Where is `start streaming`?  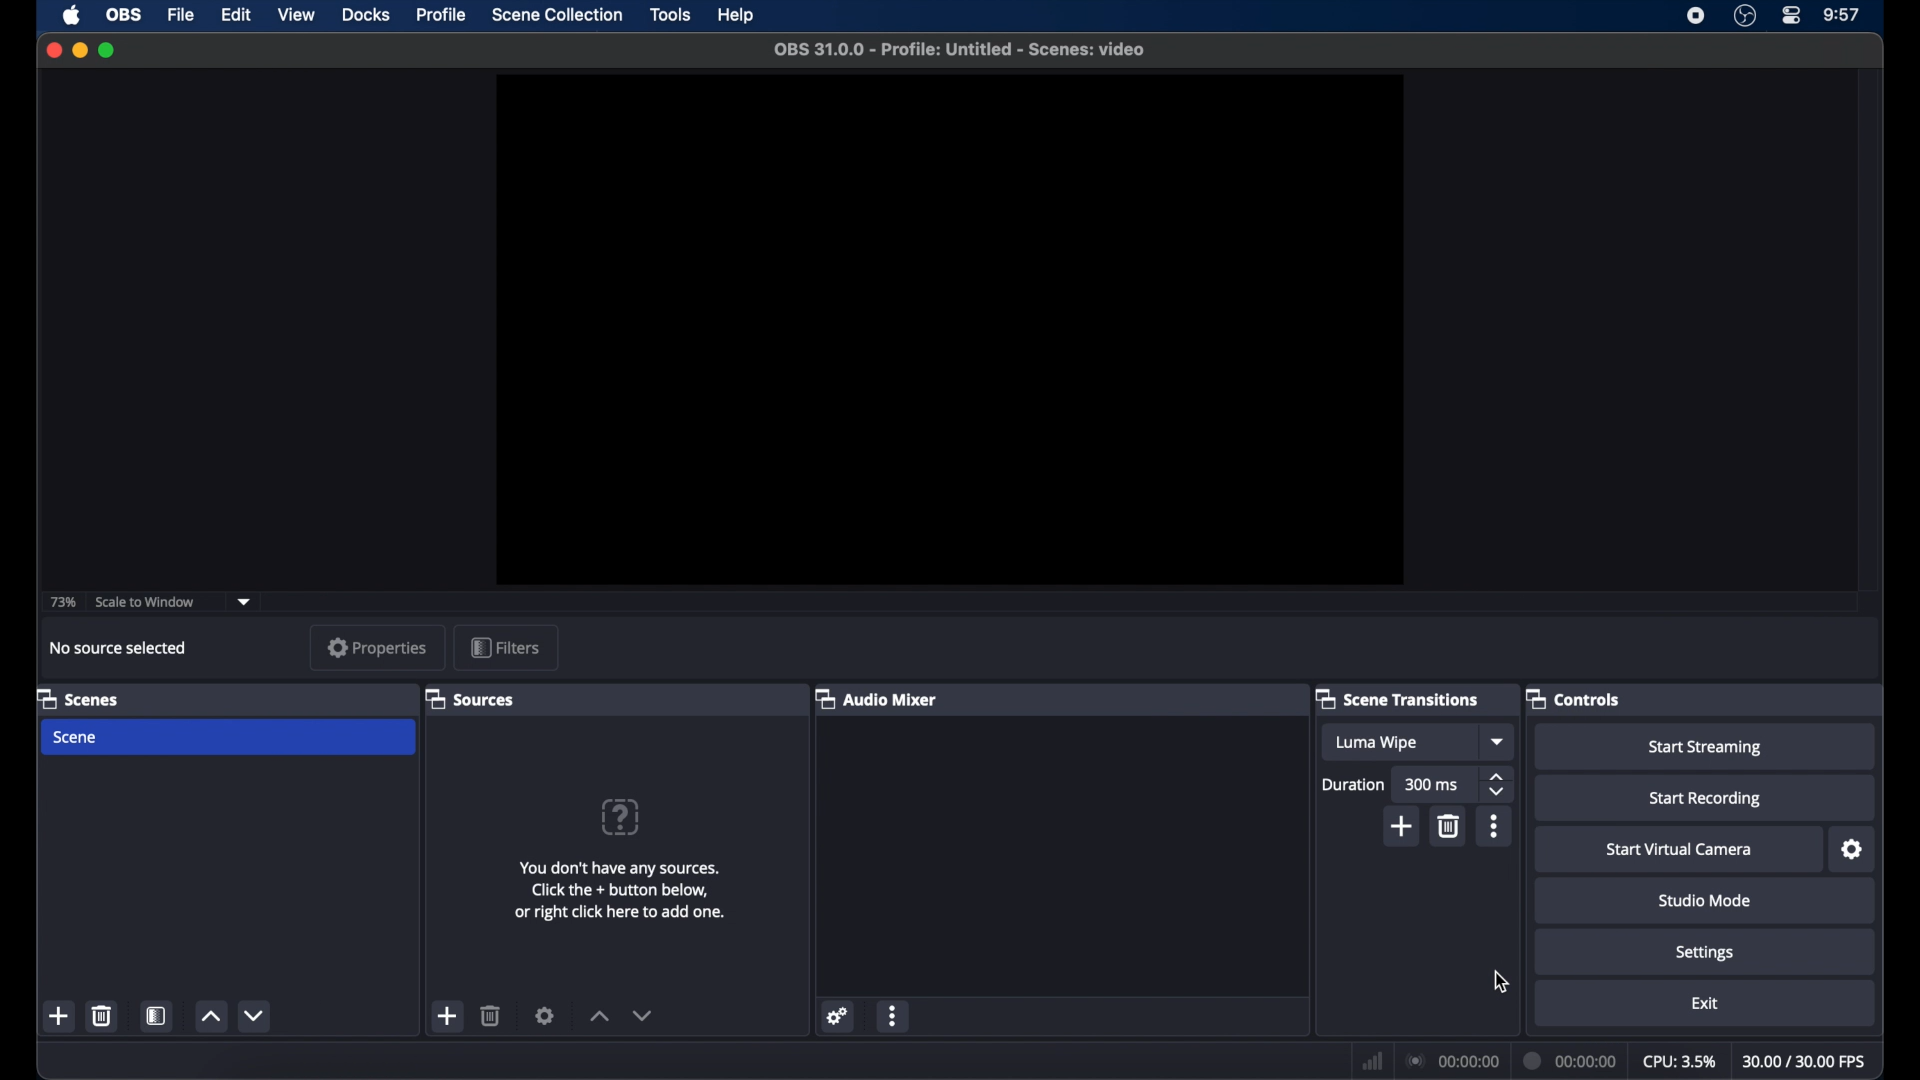
start streaming is located at coordinates (1709, 748).